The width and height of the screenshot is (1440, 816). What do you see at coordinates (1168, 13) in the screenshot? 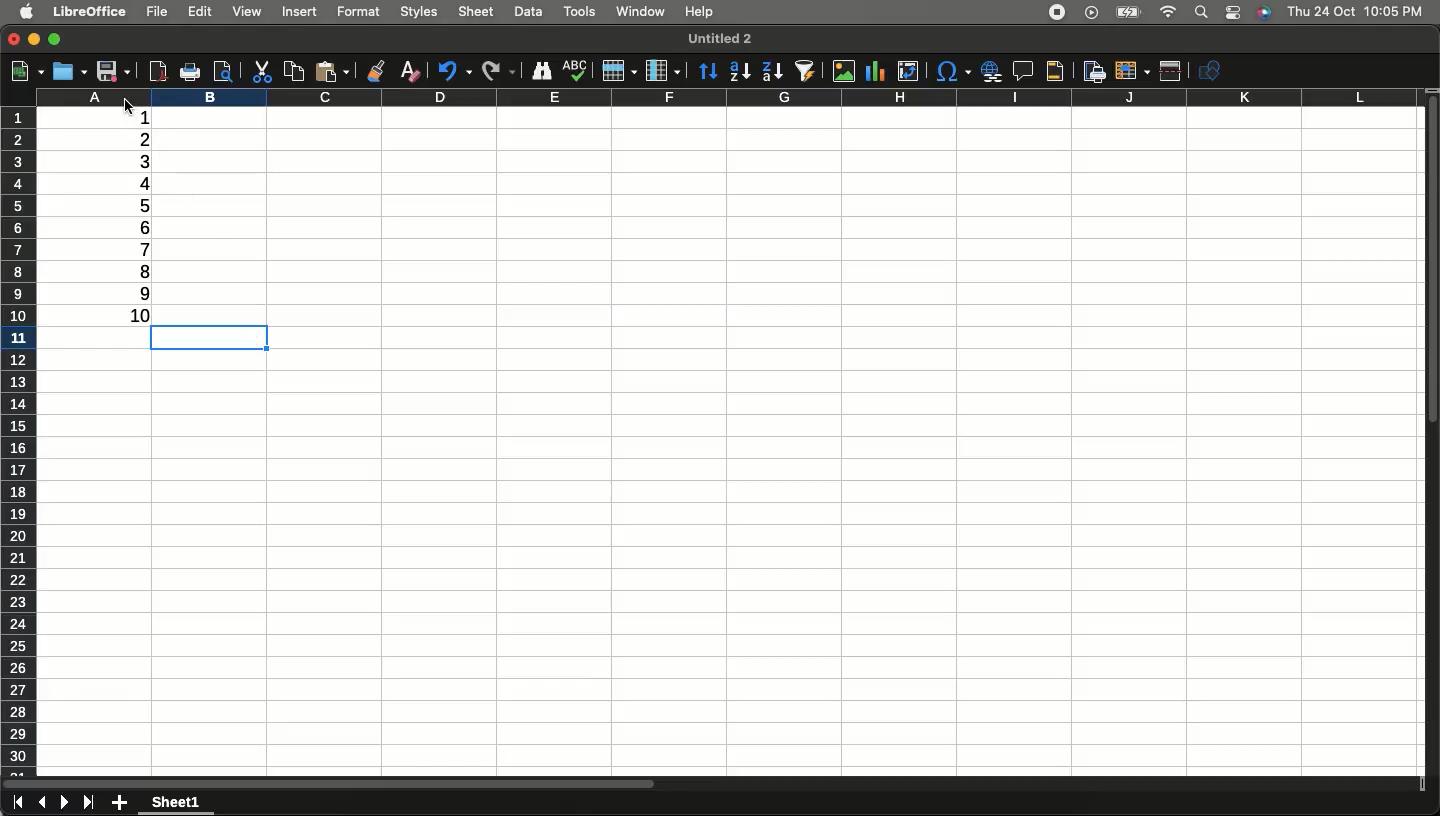
I see `Internet` at bounding box center [1168, 13].